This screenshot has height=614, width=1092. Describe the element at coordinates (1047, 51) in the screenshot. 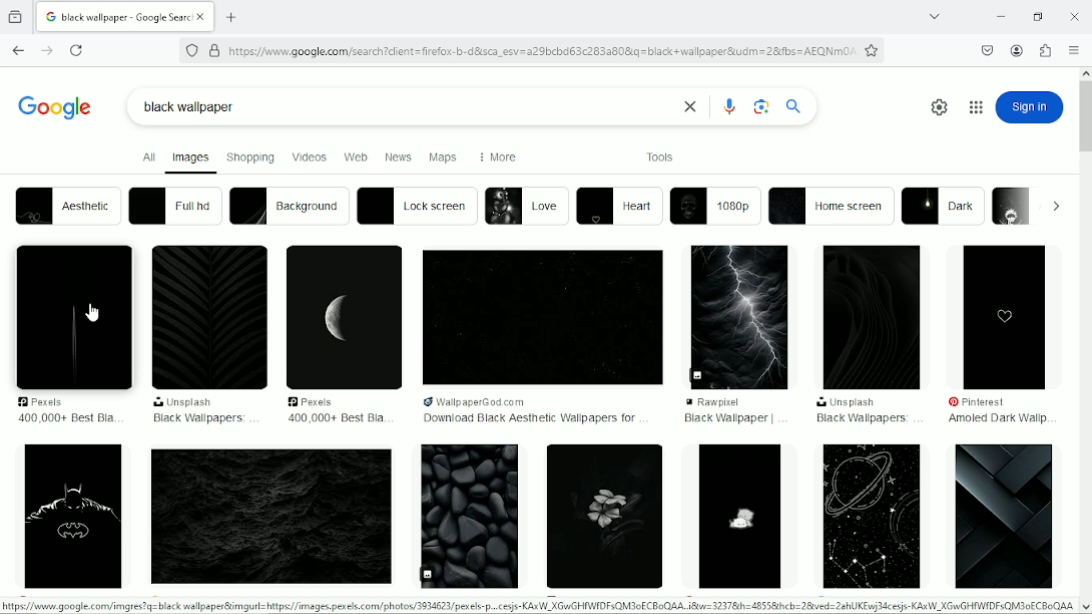

I see `Extensions` at that location.